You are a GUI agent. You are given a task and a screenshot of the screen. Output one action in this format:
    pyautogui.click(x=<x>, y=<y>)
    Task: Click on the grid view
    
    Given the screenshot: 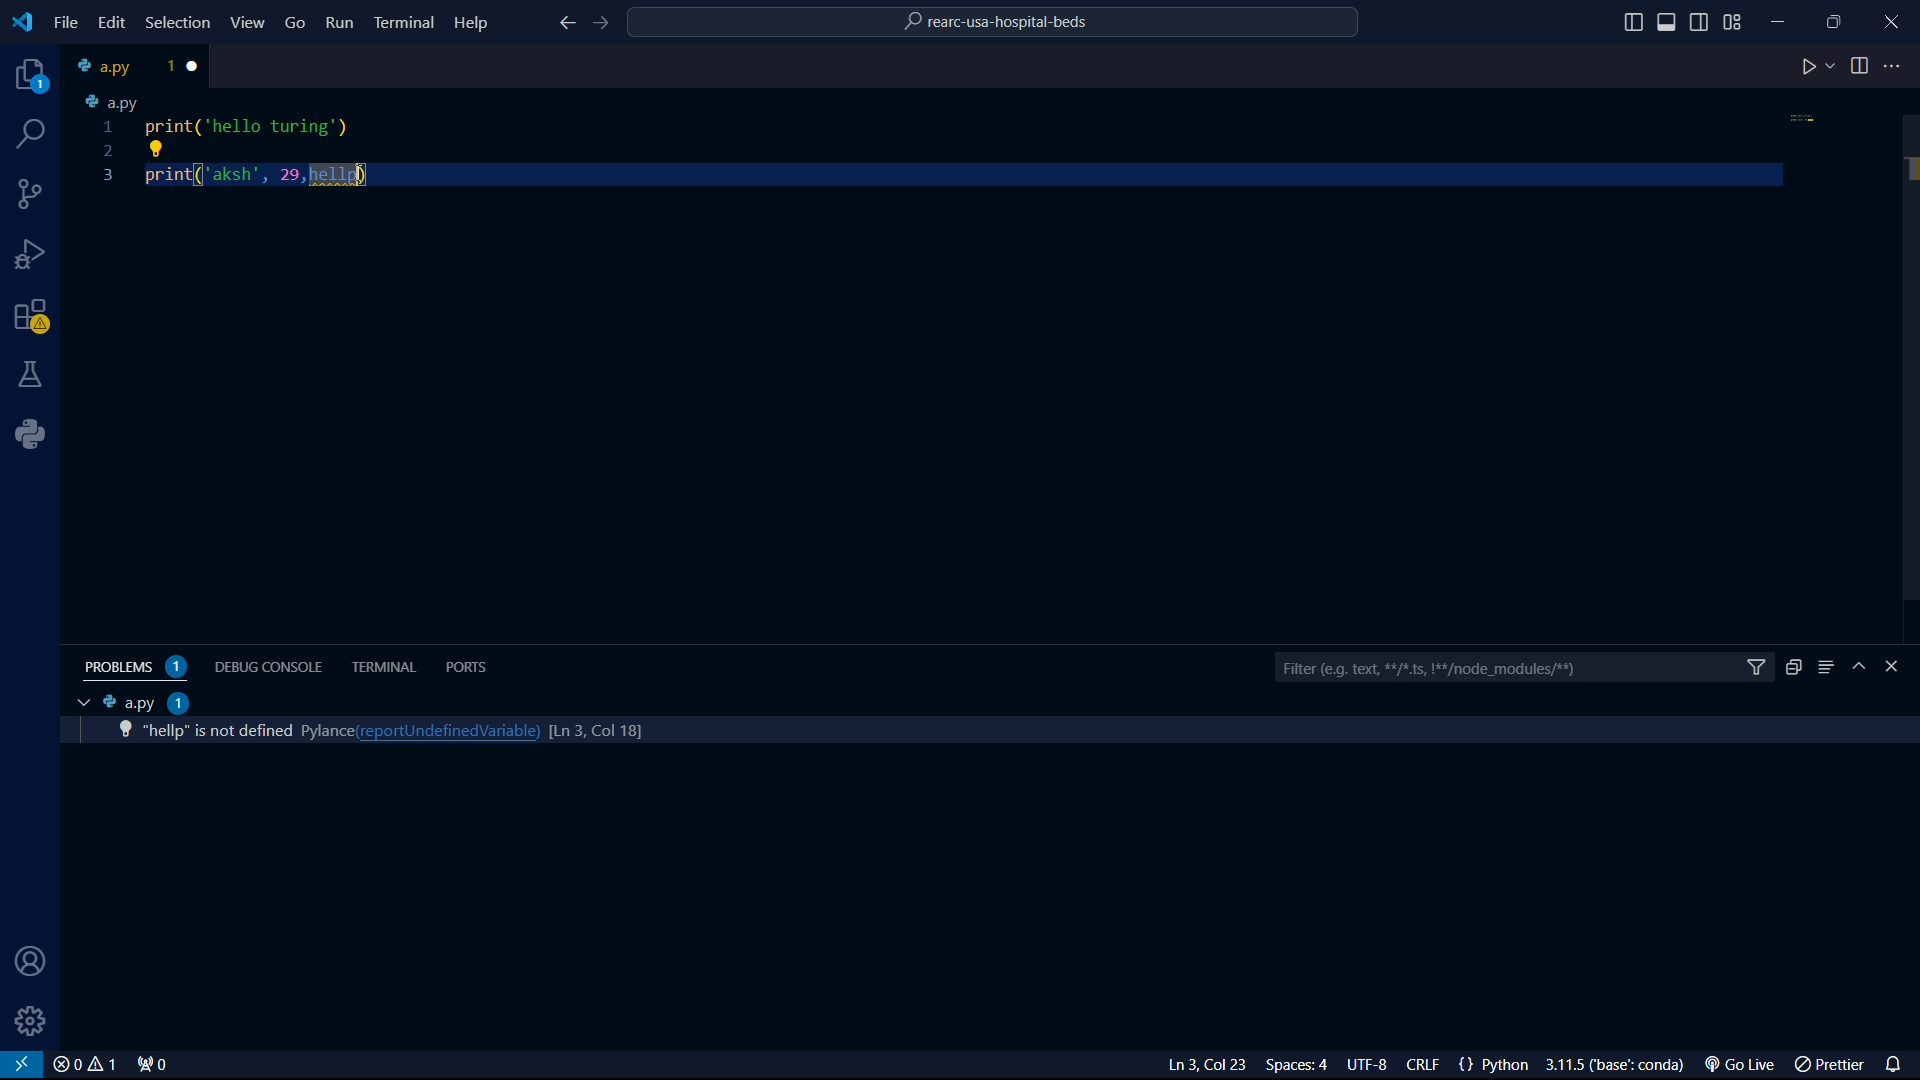 What is the action you would take?
    pyautogui.click(x=1733, y=22)
    